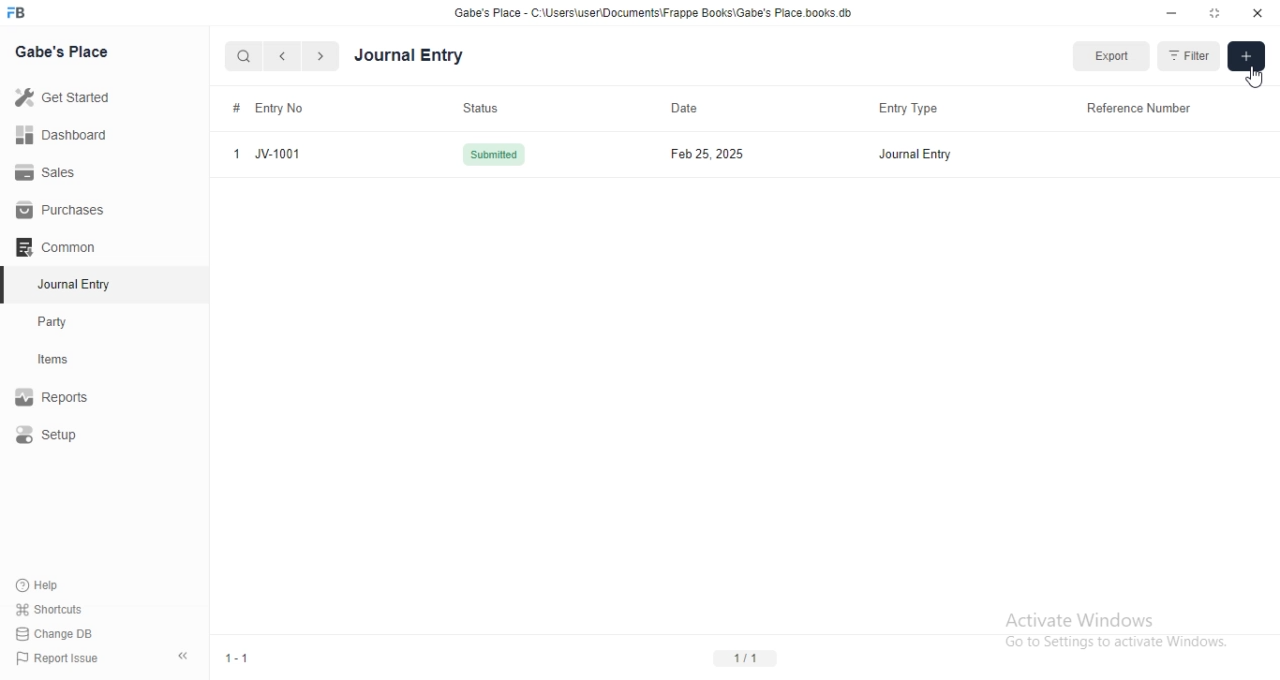 The height and width of the screenshot is (680, 1280). I want to click on search, so click(244, 57).